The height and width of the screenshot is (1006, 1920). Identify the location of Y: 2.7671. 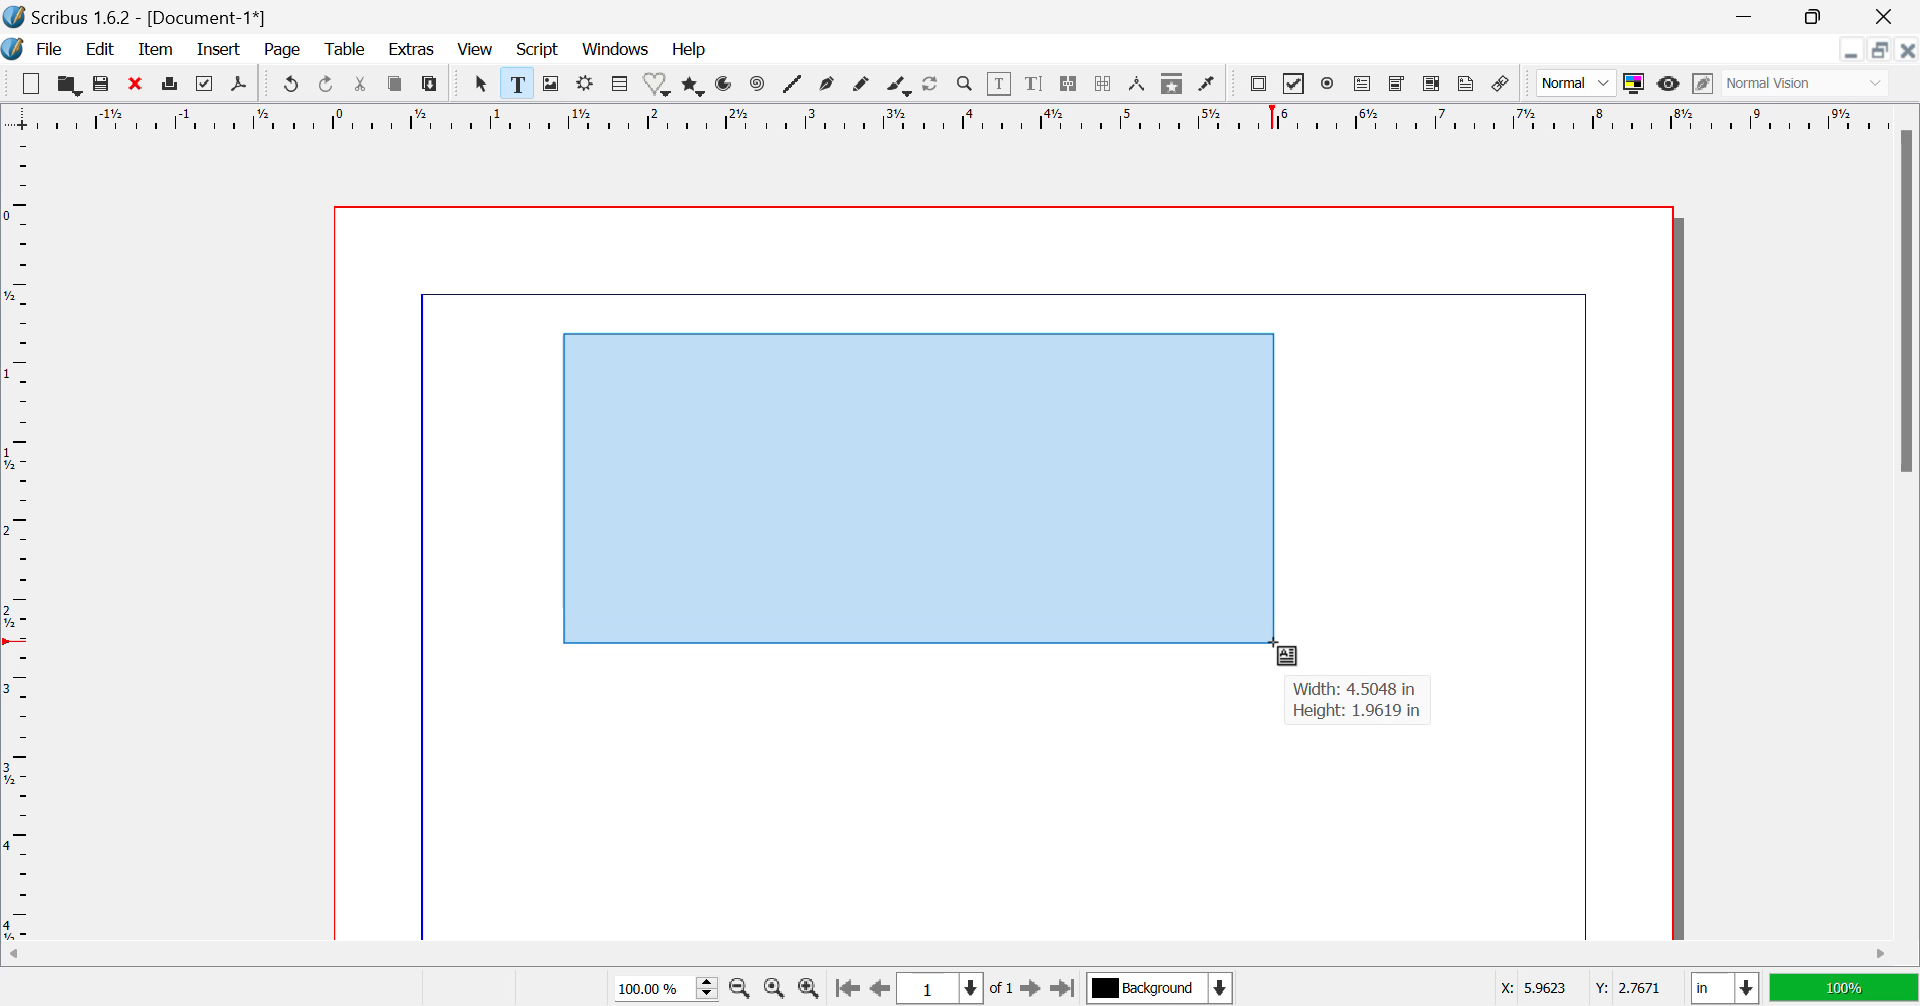
(1627, 985).